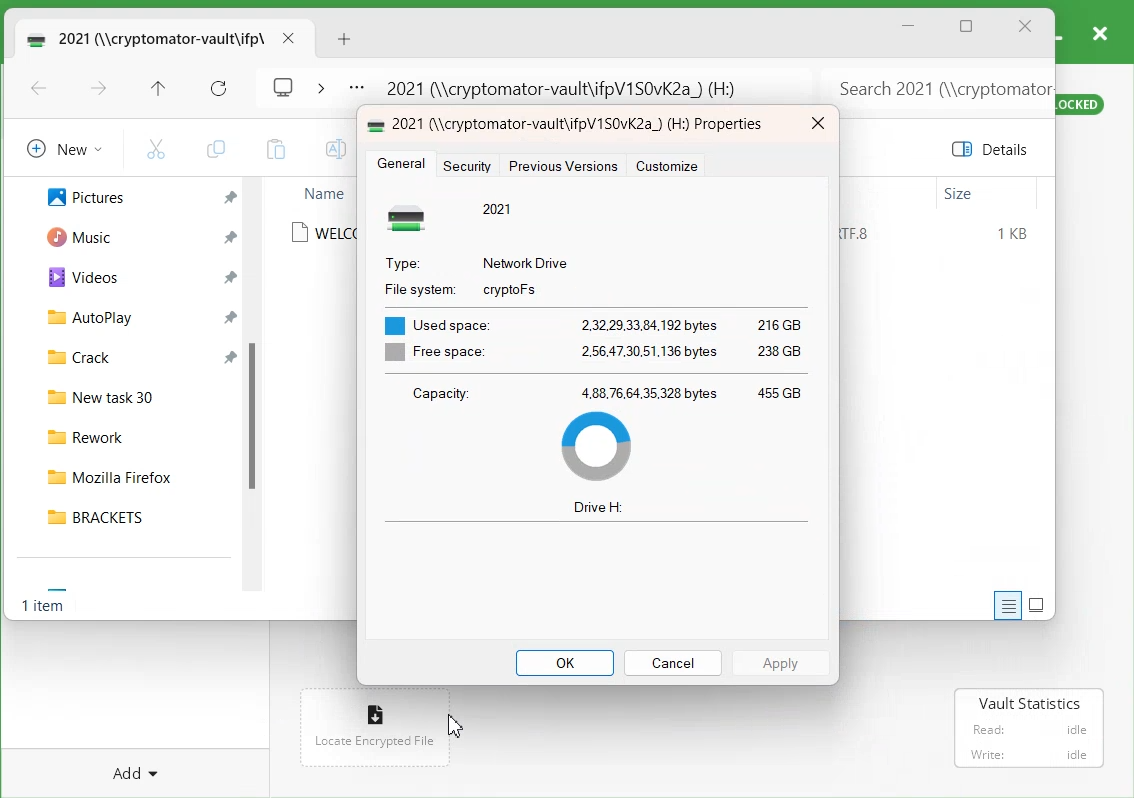  Describe the element at coordinates (231, 355) in the screenshot. I see `Pin a file` at that location.